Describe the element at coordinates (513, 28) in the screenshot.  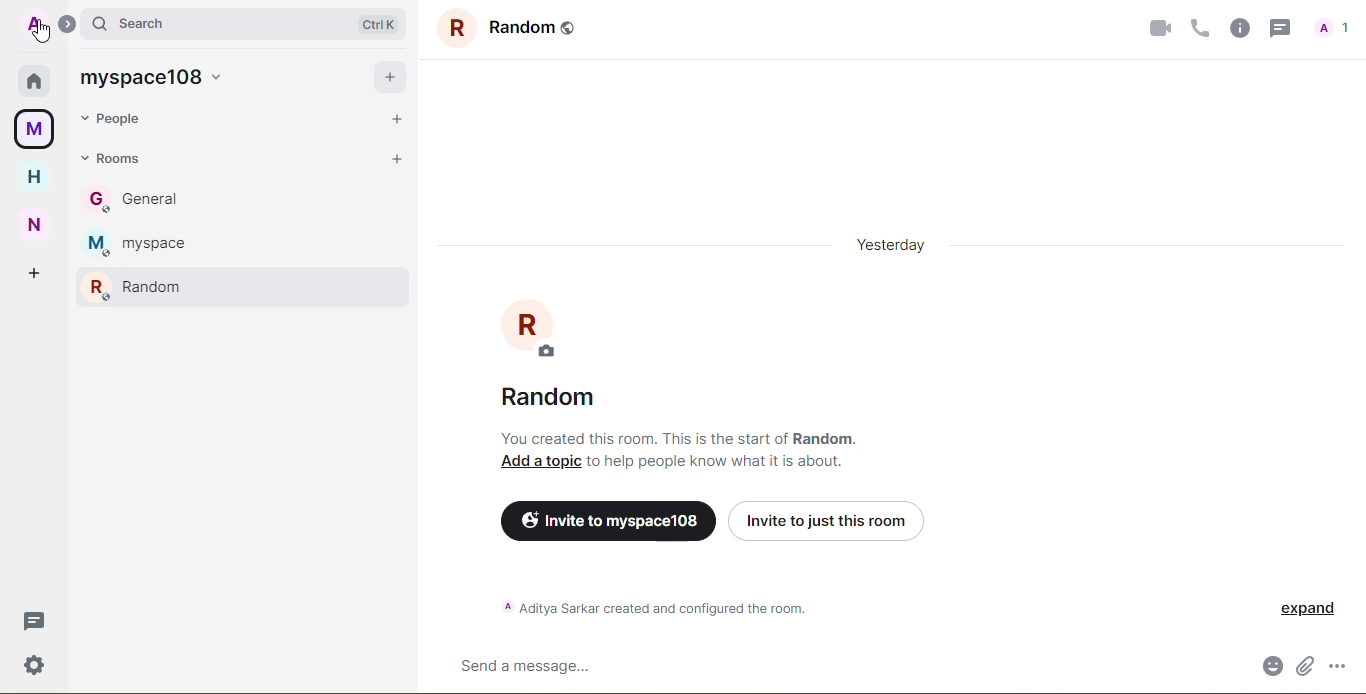
I see `room` at that location.